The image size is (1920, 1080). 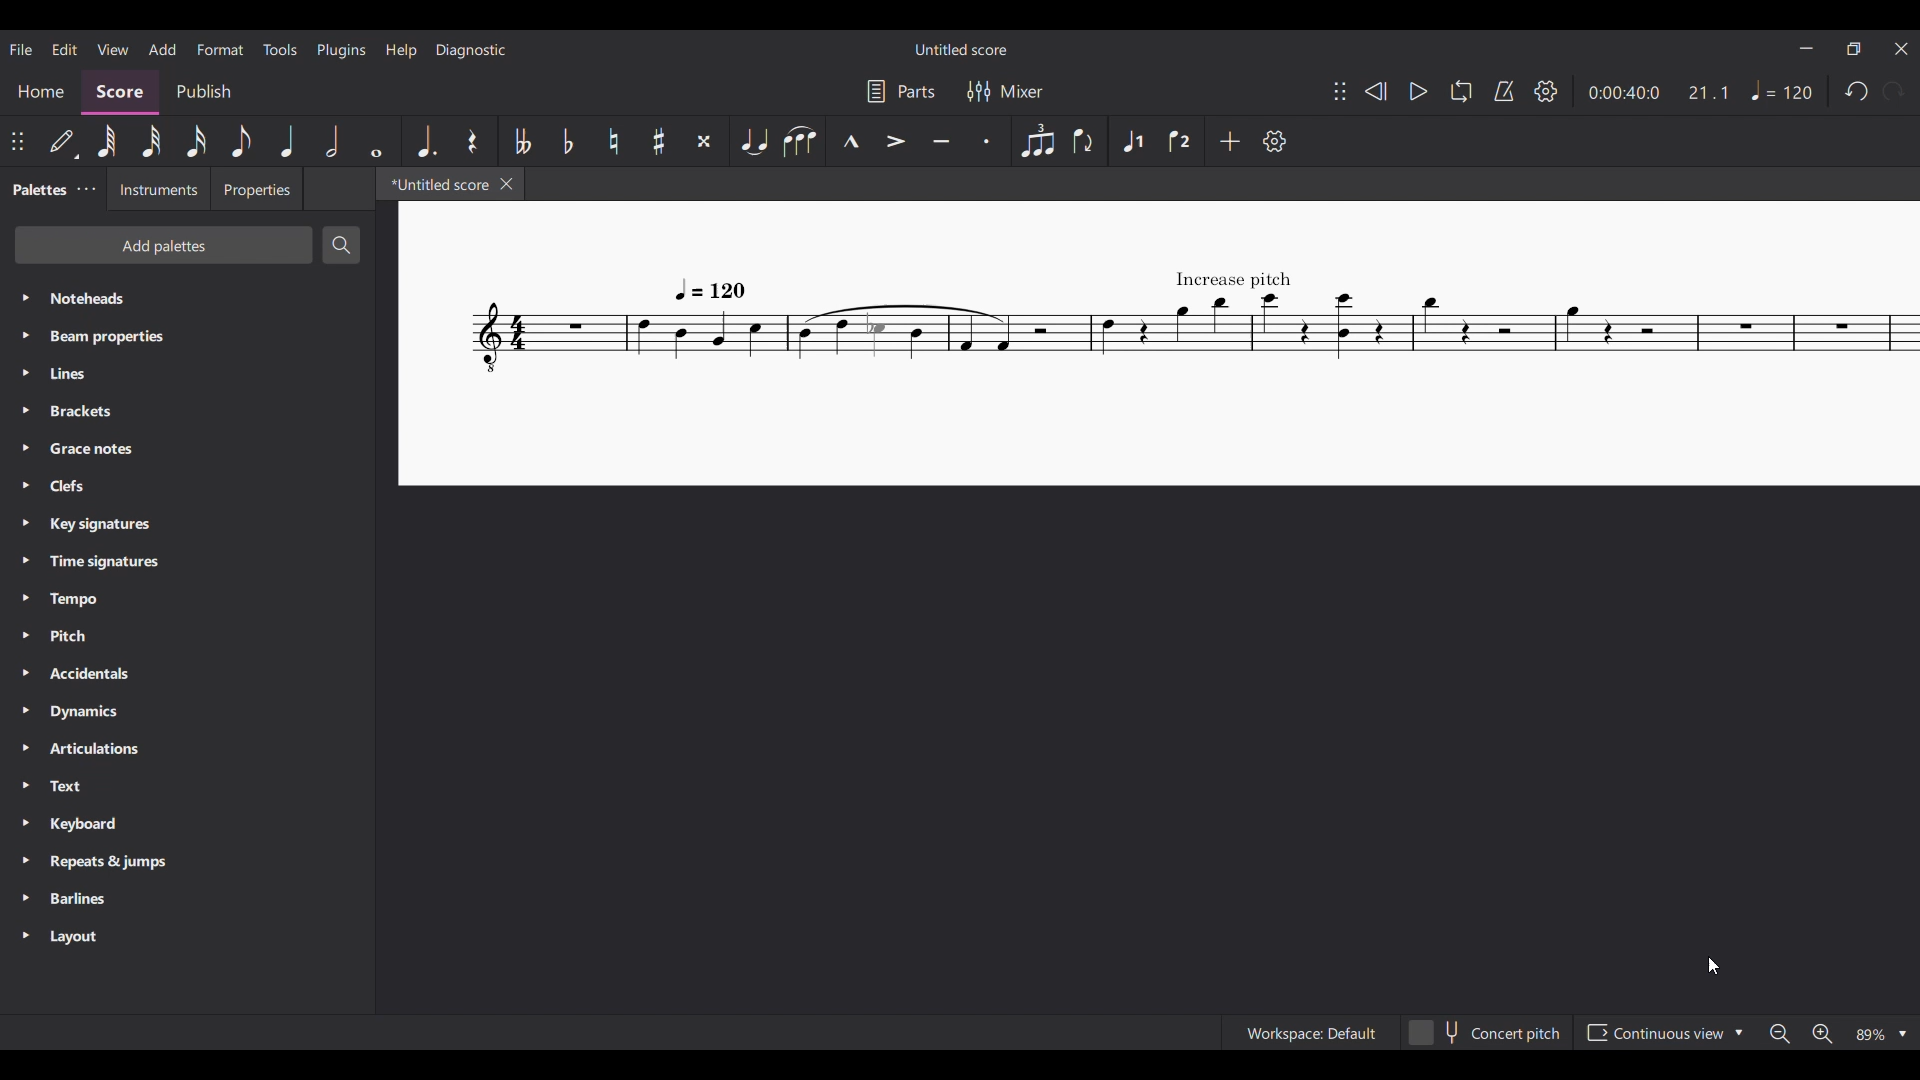 What do you see at coordinates (800, 141) in the screenshot?
I see `Slur` at bounding box center [800, 141].